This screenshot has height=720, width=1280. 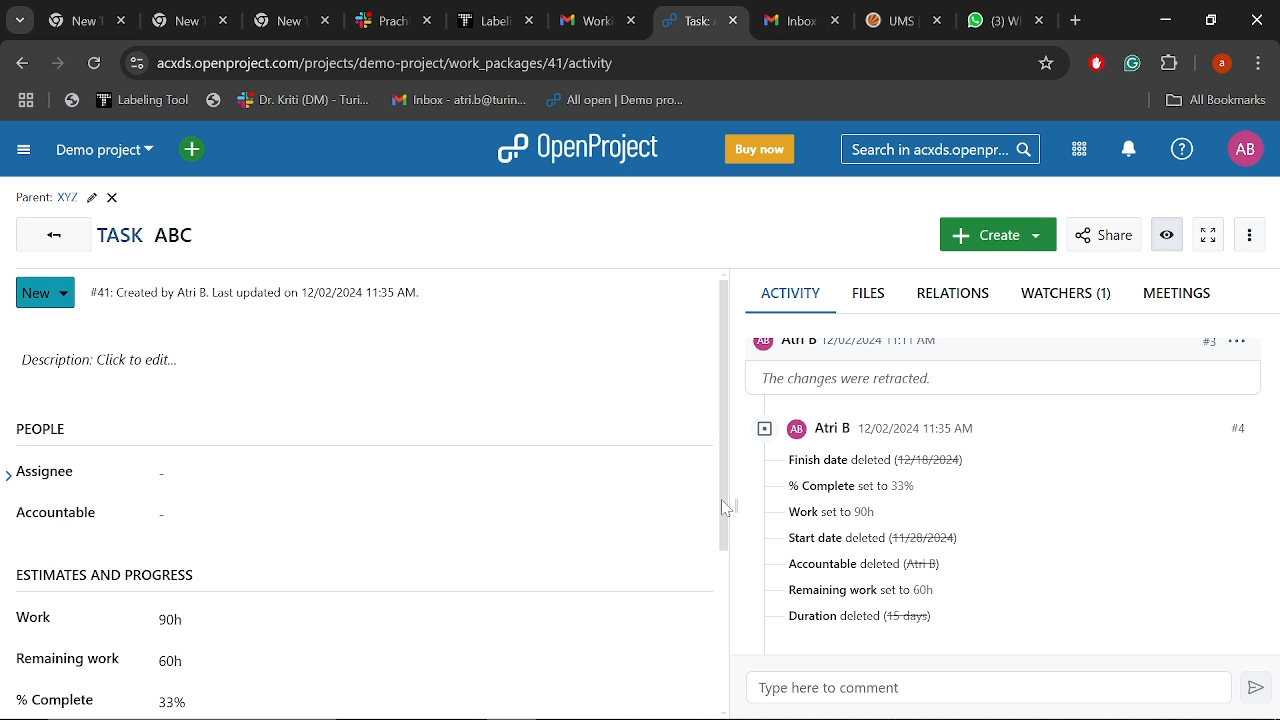 What do you see at coordinates (1077, 23) in the screenshot?
I see `Add new tab` at bounding box center [1077, 23].